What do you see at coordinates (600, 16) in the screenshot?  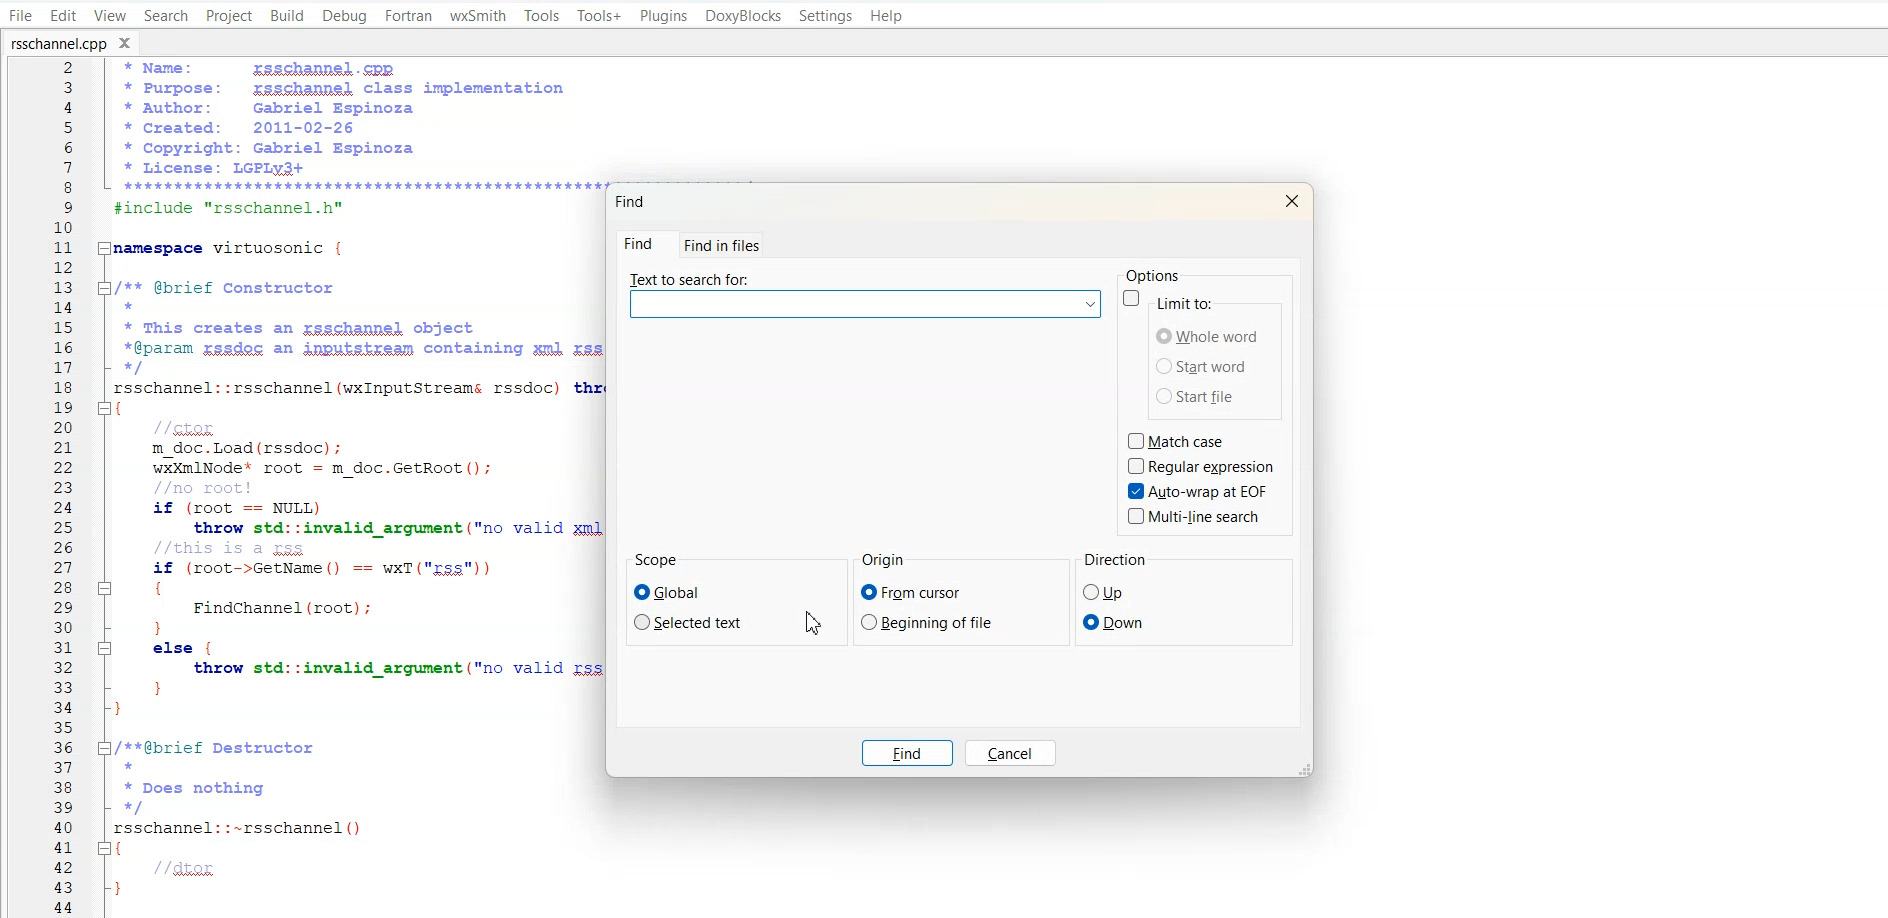 I see `Tools +` at bounding box center [600, 16].